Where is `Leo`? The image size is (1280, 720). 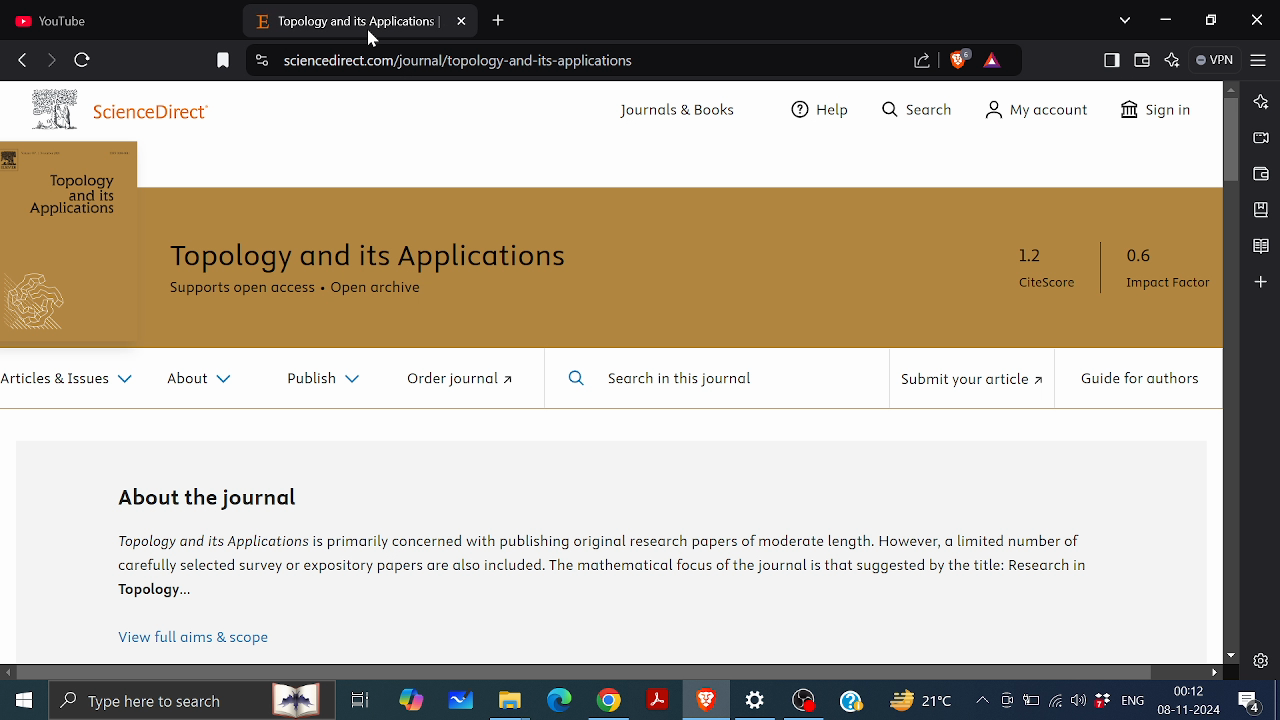 Leo is located at coordinates (1262, 100).